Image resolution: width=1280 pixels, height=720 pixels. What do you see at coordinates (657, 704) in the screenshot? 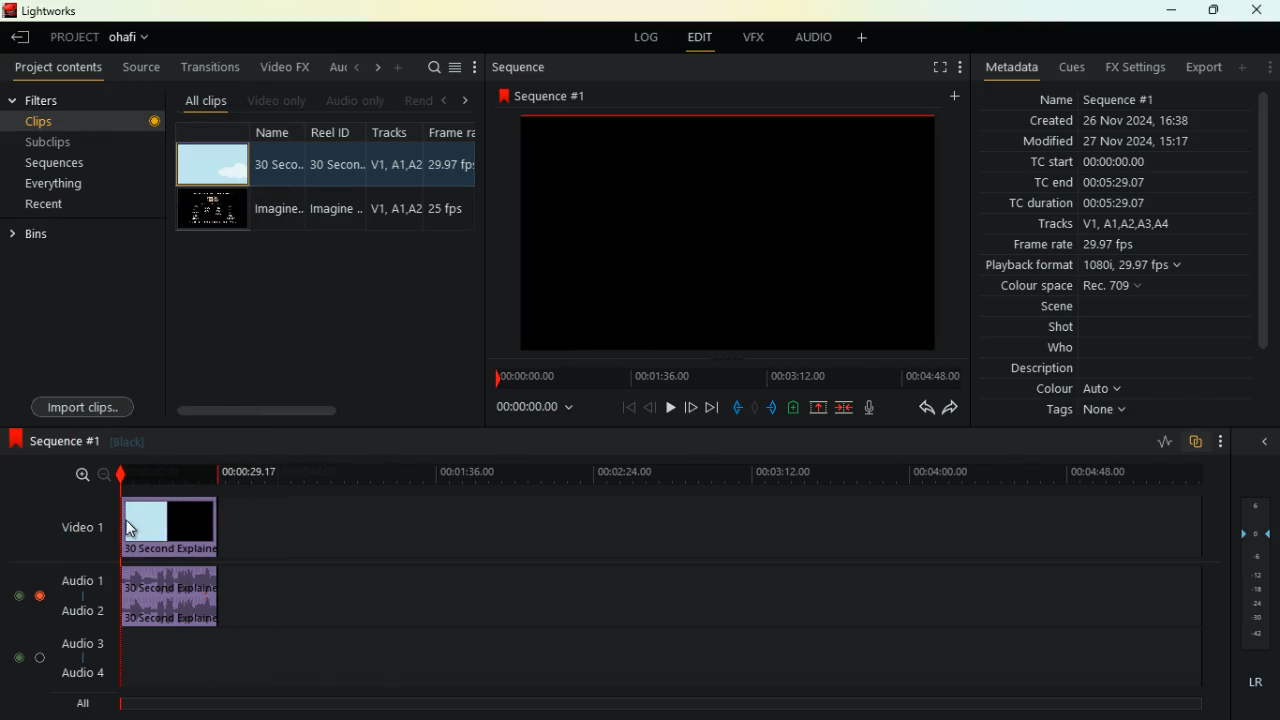
I see `timeline` at bounding box center [657, 704].